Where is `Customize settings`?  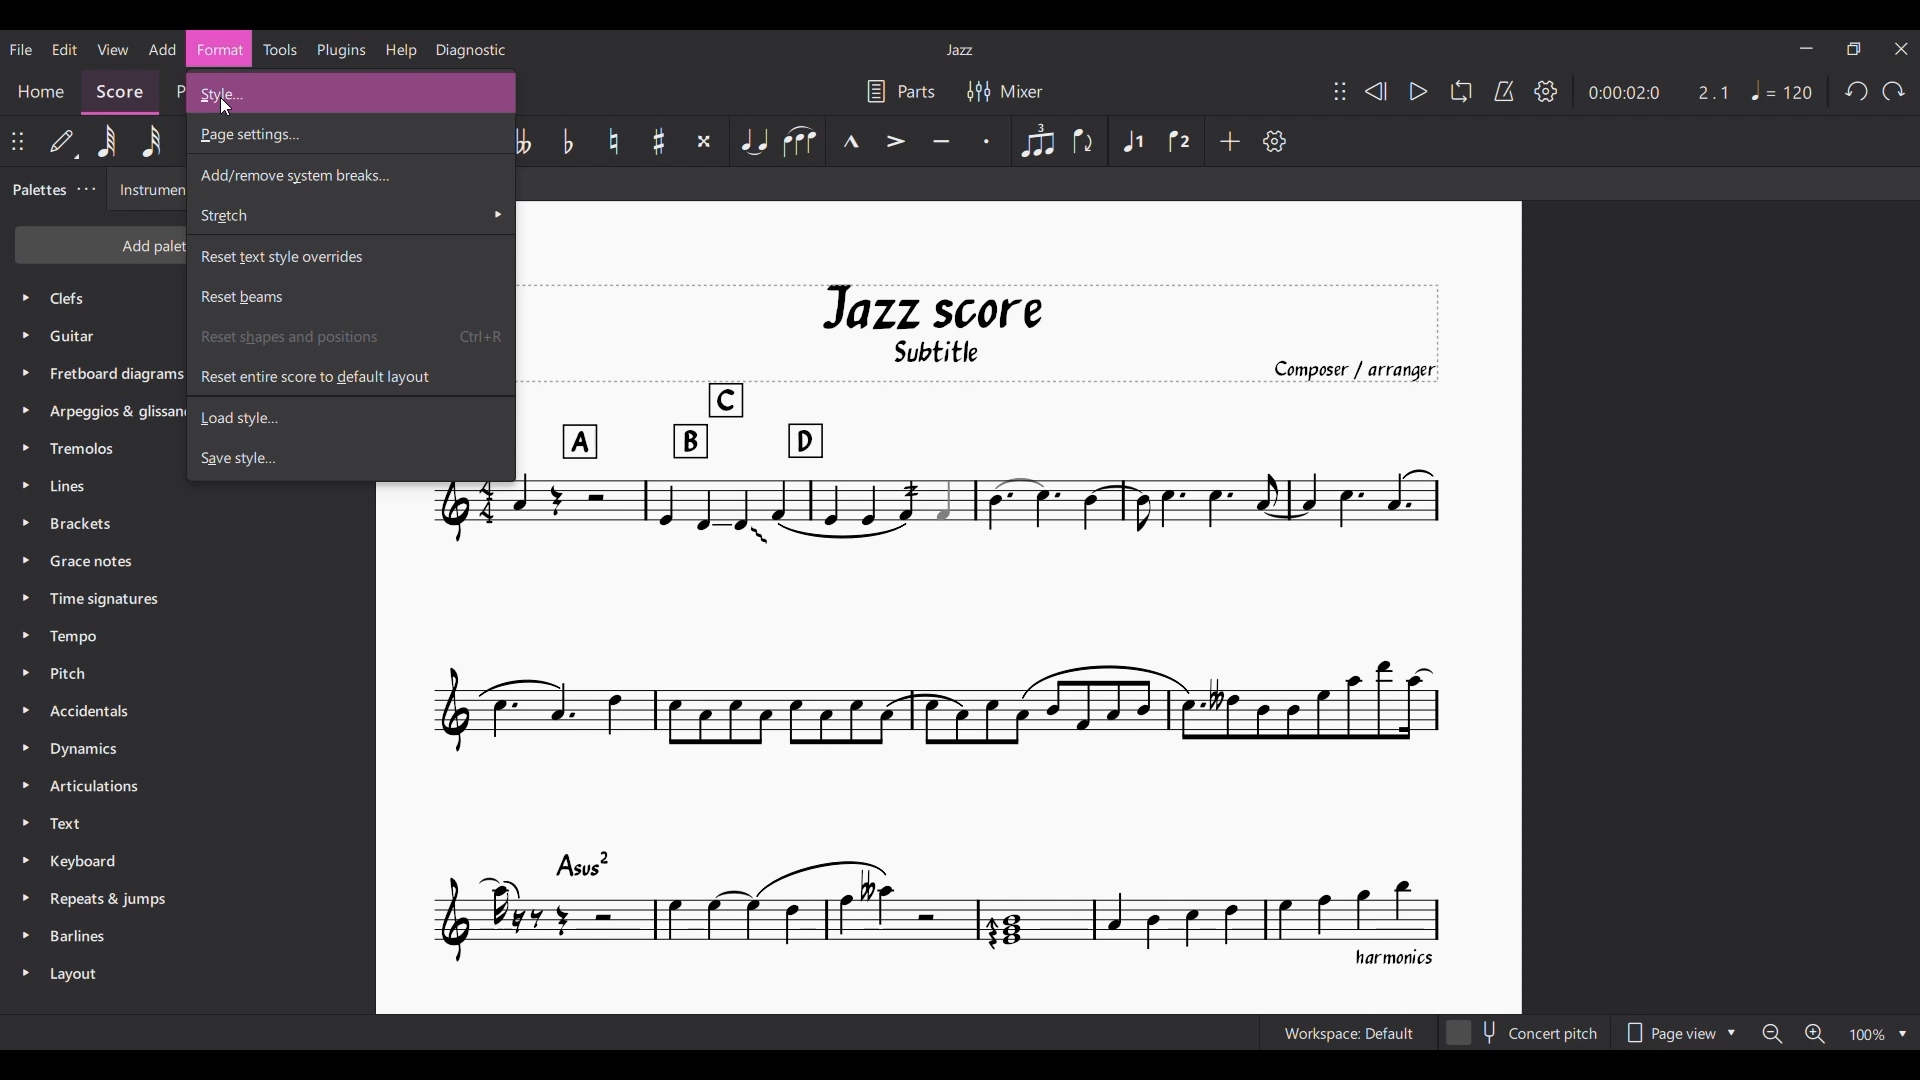
Customize settings is located at coordinates (1274, 141).